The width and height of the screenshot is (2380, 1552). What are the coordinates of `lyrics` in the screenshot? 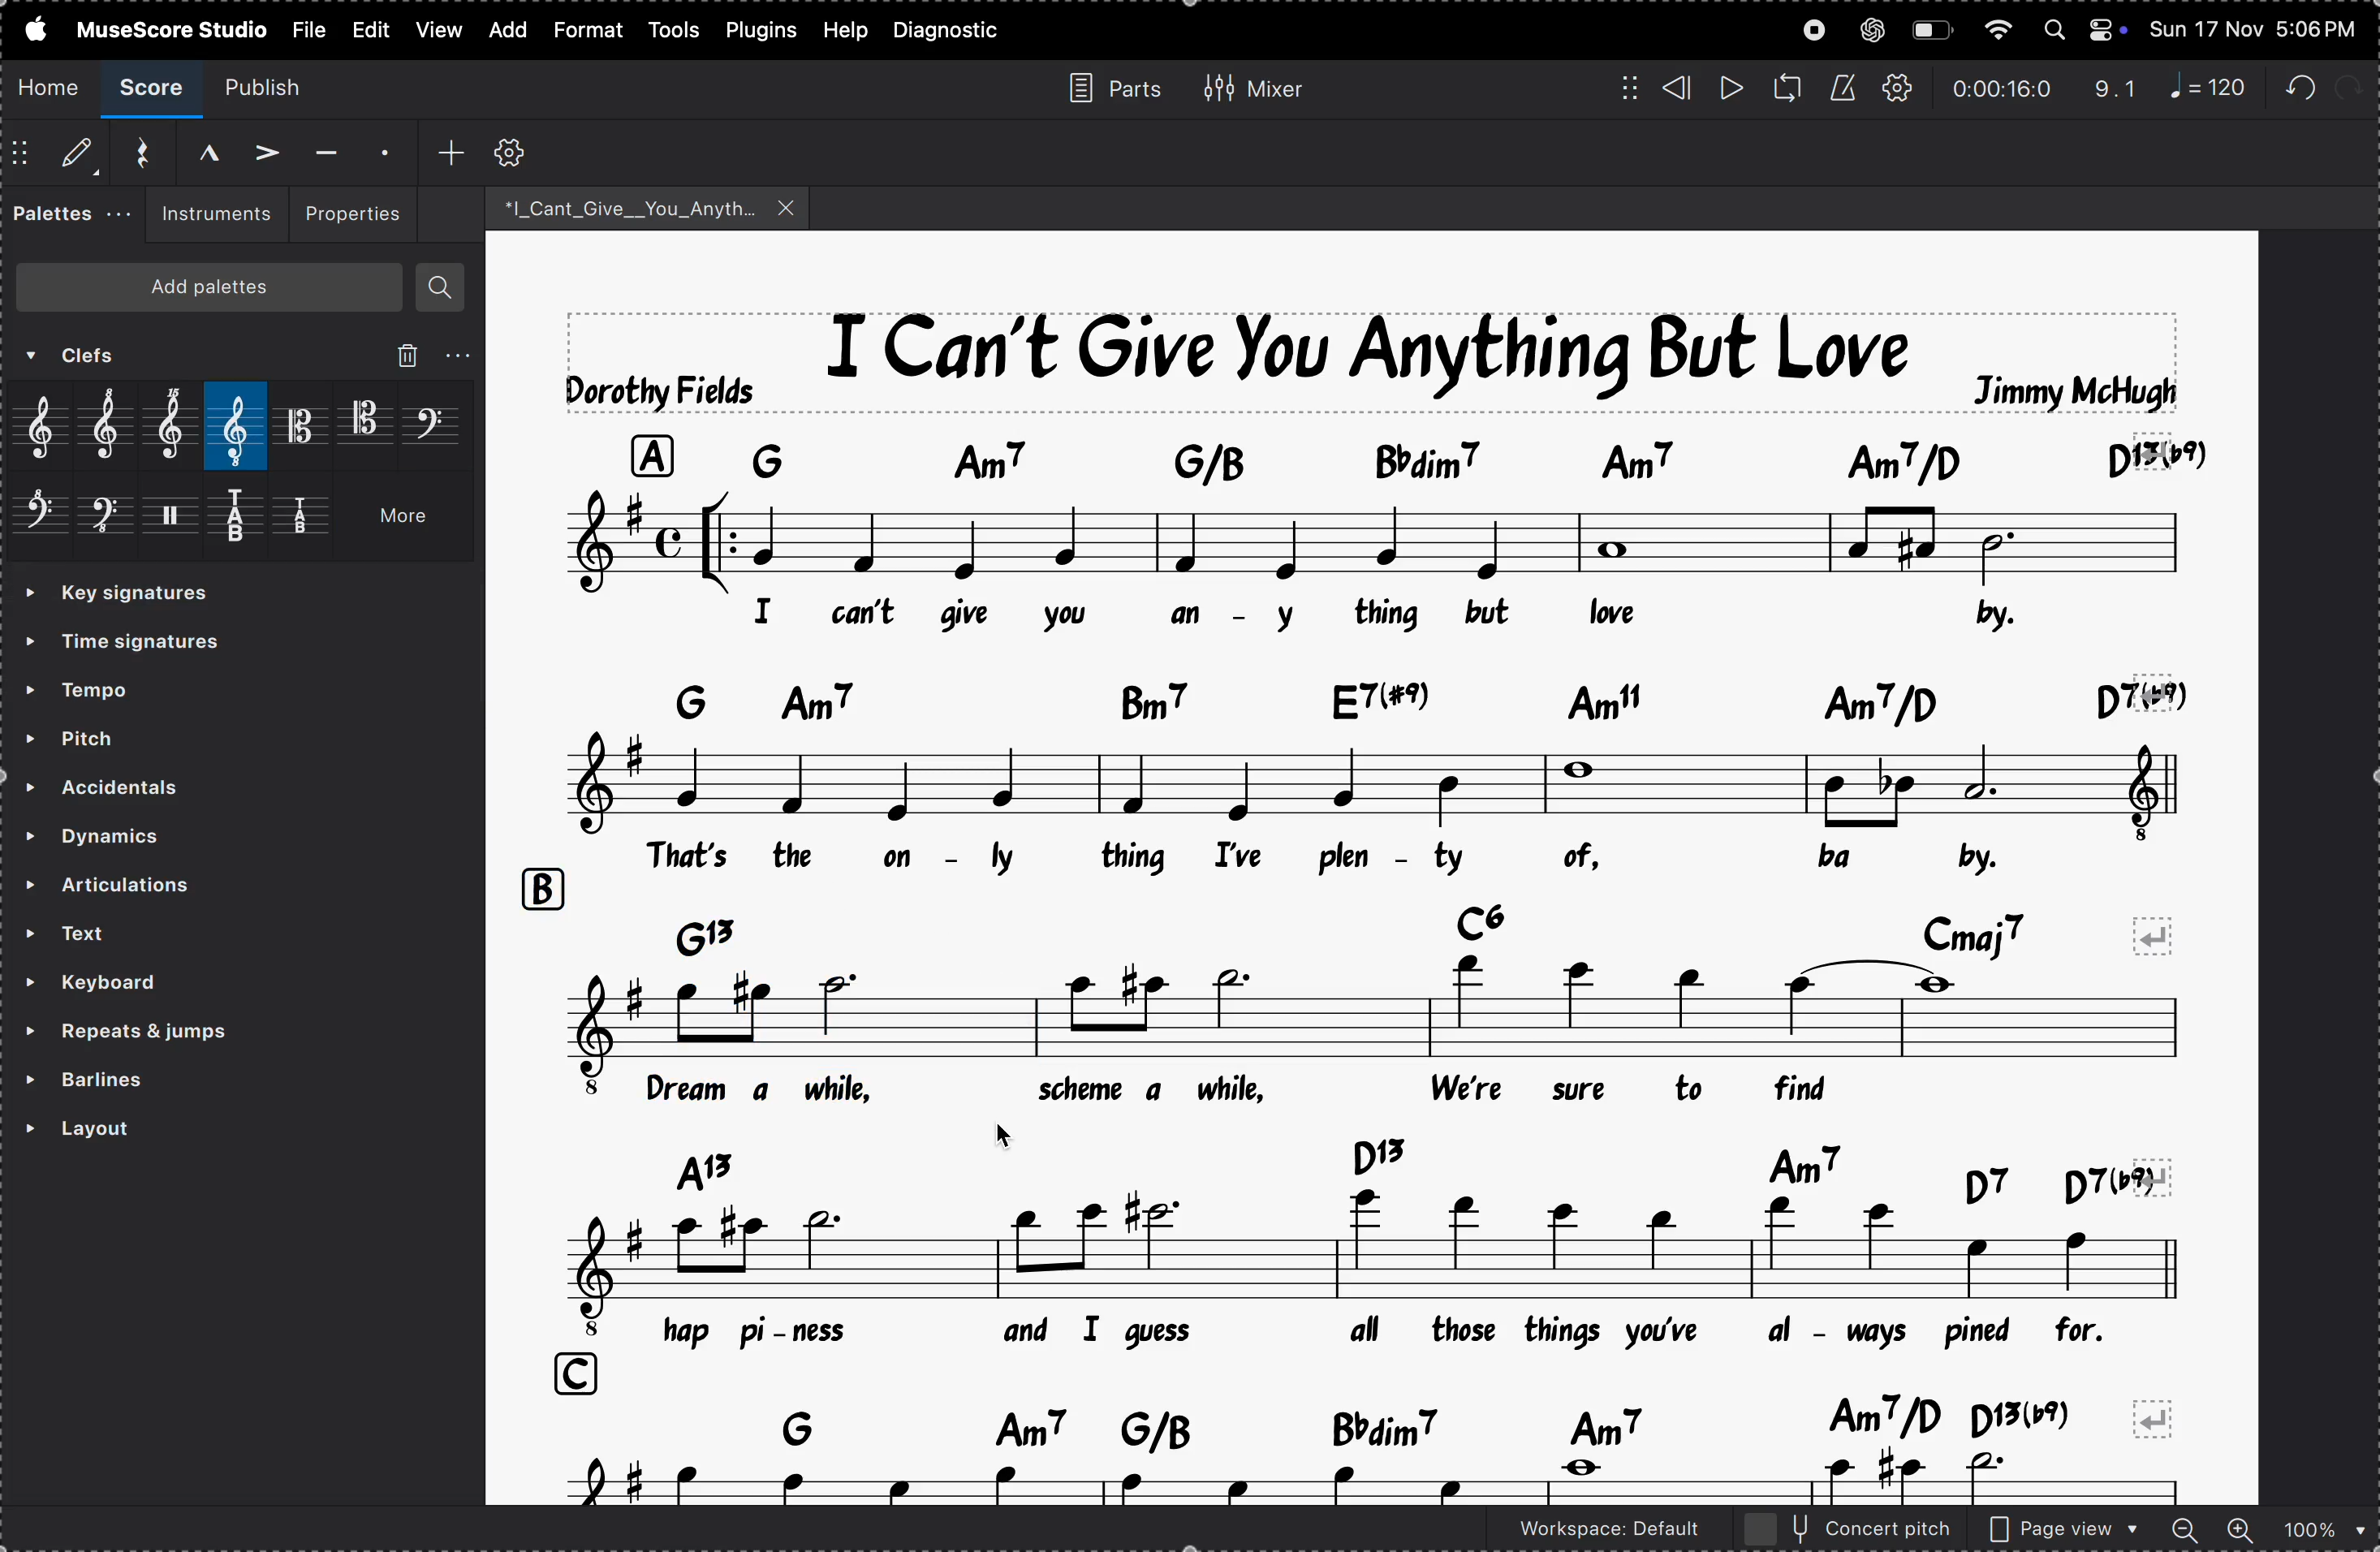 It's located at (1213, 614).